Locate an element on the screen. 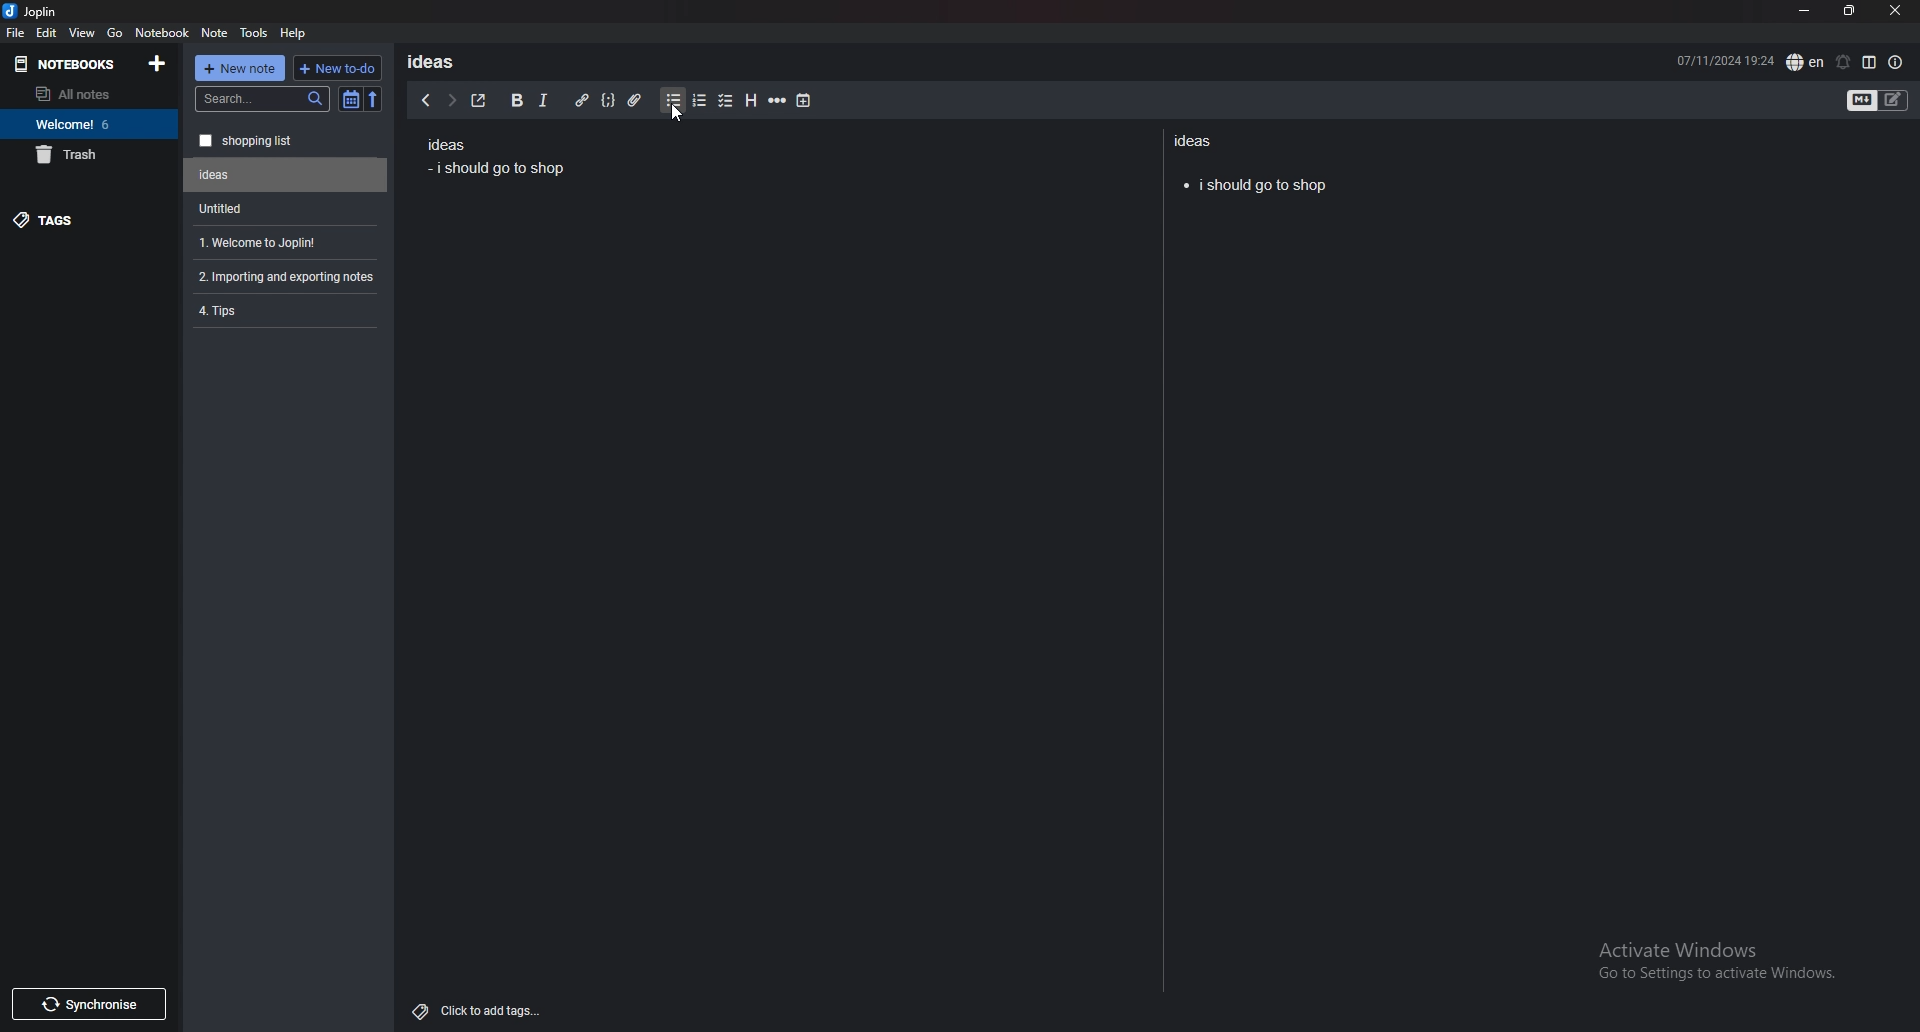  edit is located at coordinates (46, 33).